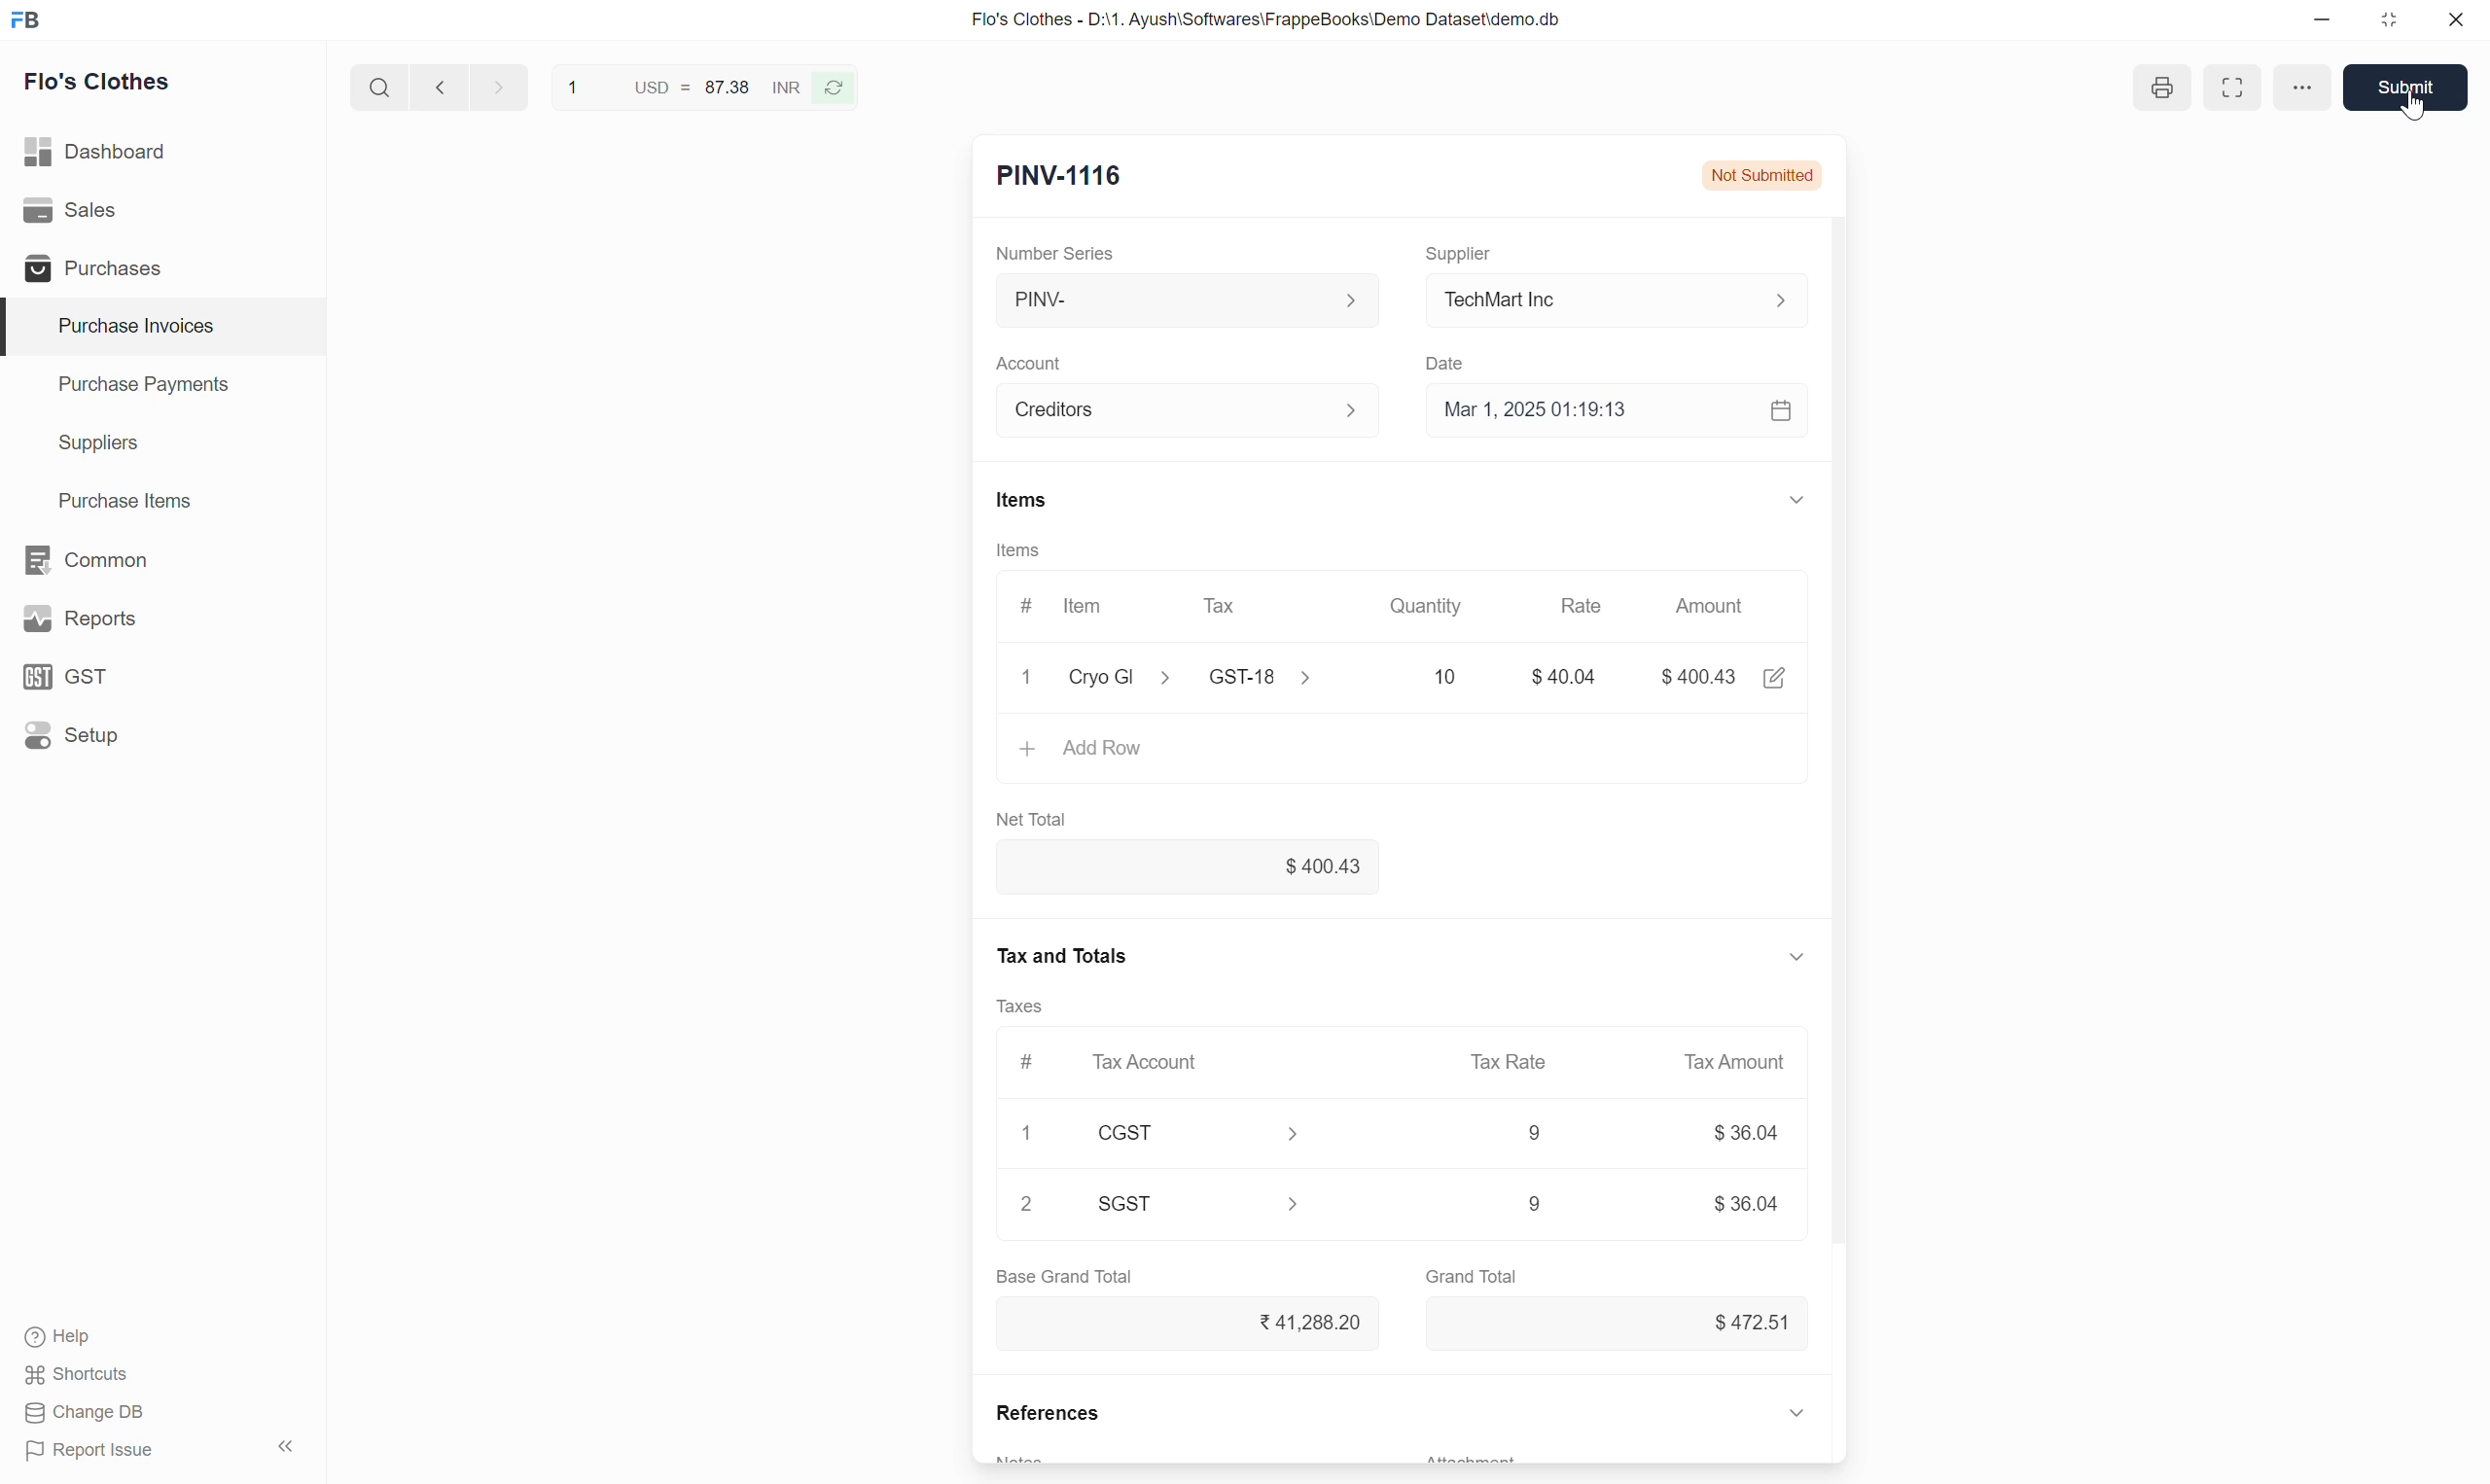  Describe the element at coordinates (98, 147) in the screenshot. I see `Dashboard` at that location.